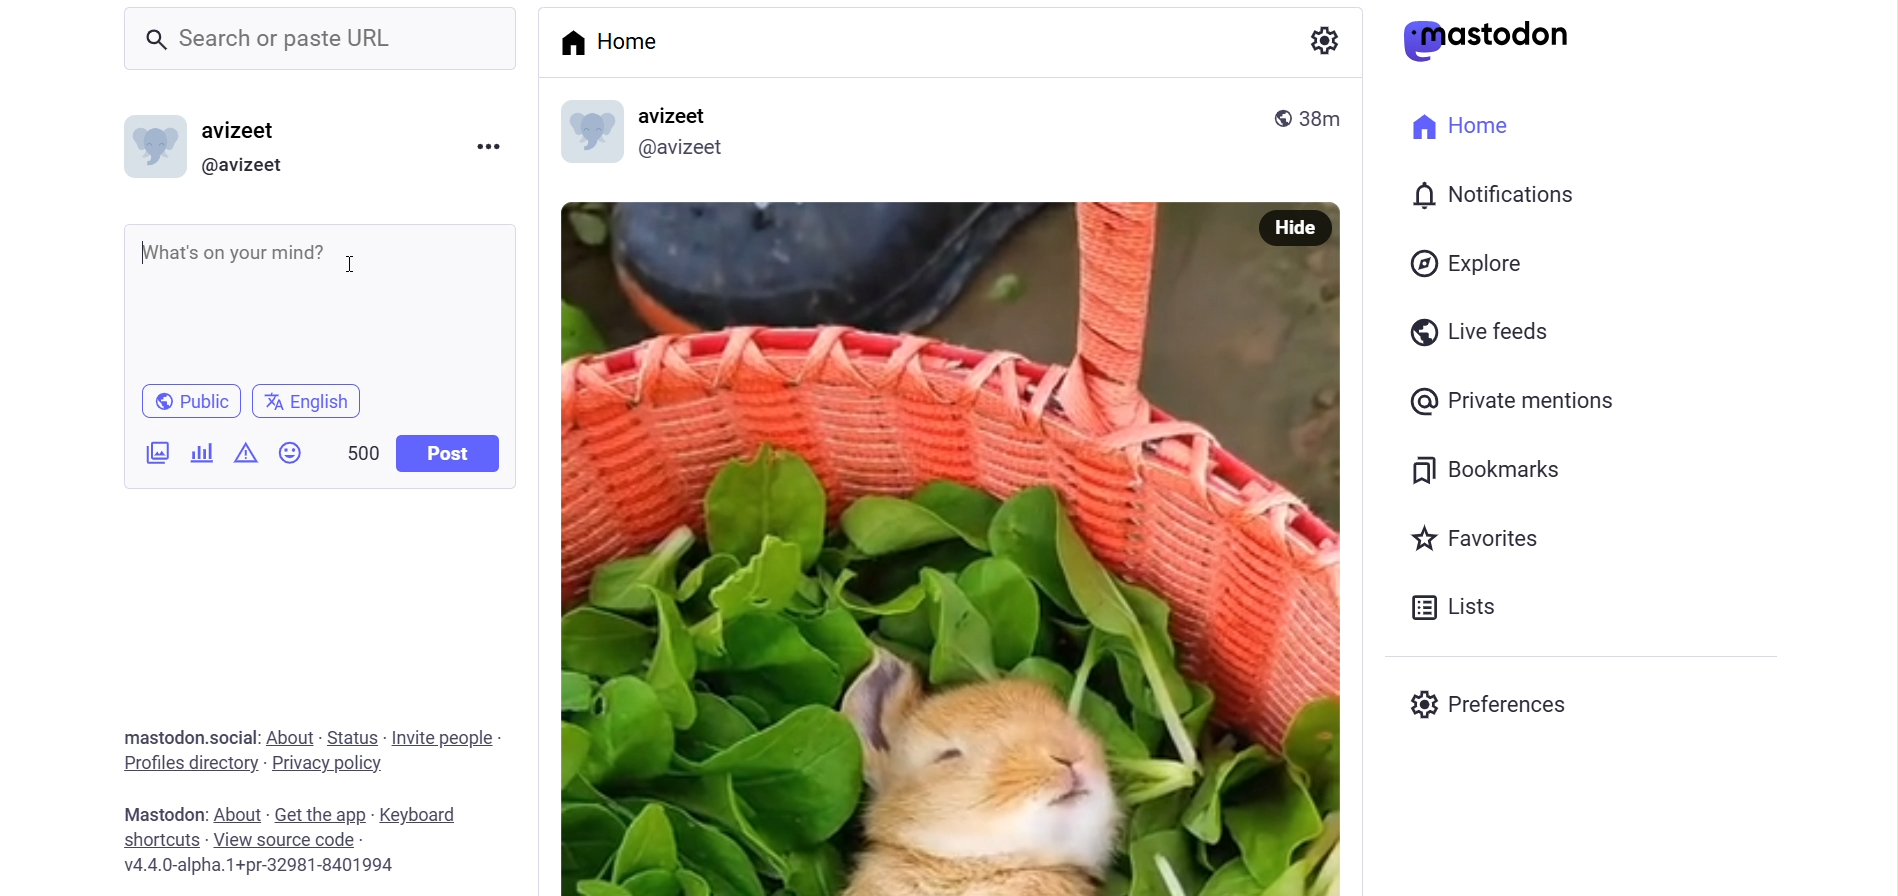 The height and width of the screenshot is (896, 1898). I want to click on Add Image, so click(157, 451).